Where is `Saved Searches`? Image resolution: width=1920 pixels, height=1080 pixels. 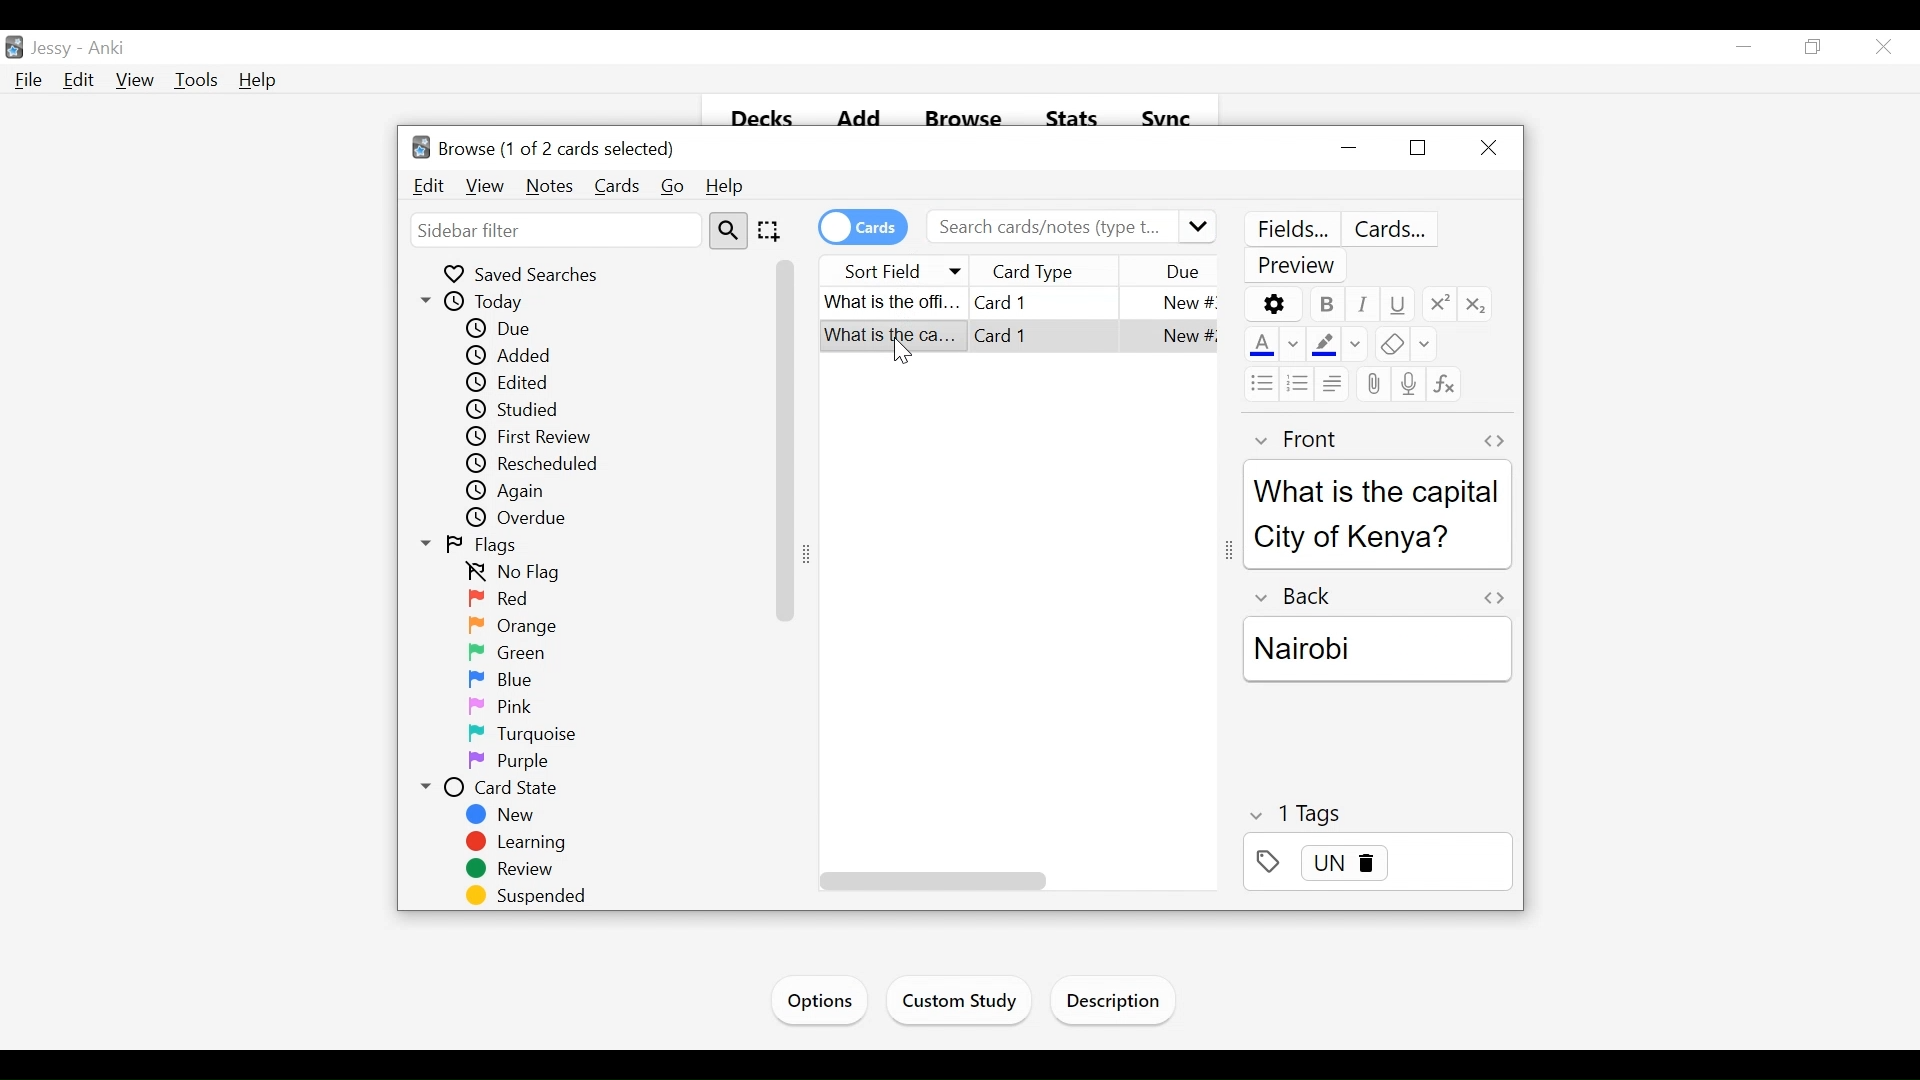 Saved Searches is located at coordinates (527, 274).